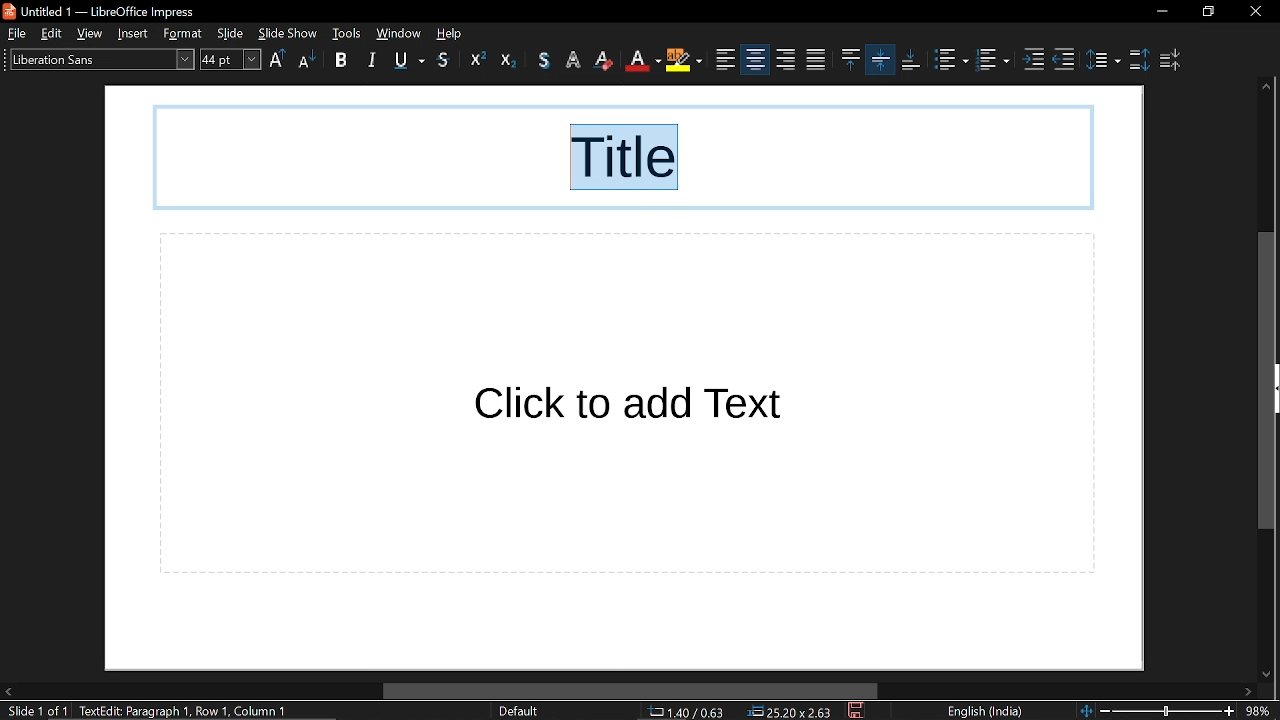  What do you see at coordinates (230, 59) in the screenshot?
I see `text size` at bounding box center [230, 59].